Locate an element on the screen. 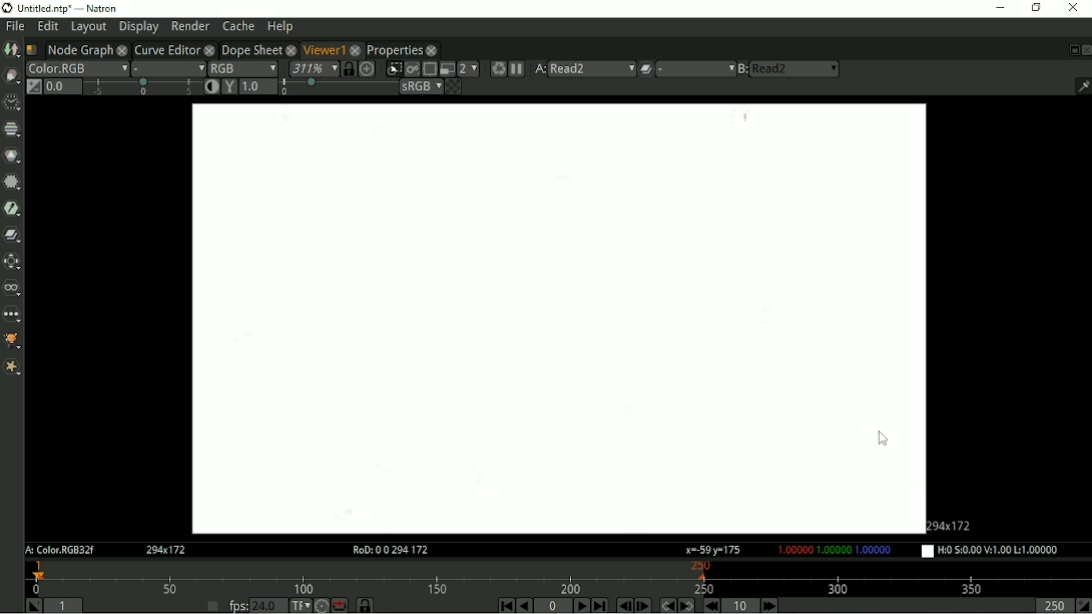 The height and width of the screenshot is (614, 1092). Image added is located at coordinates (555, 319).